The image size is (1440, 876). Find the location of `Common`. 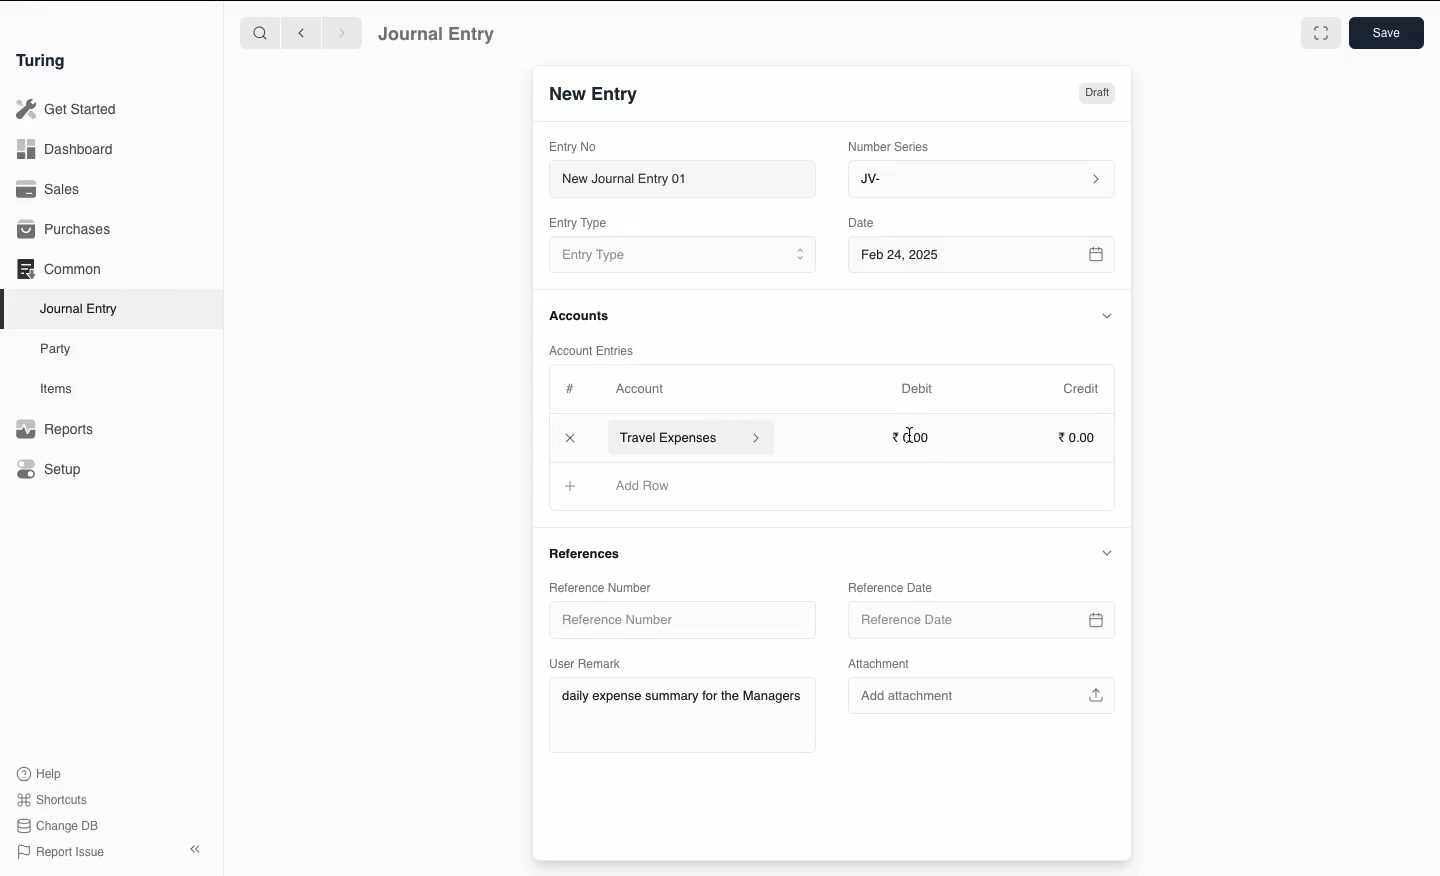

Common is located at coordinates (61, 269).